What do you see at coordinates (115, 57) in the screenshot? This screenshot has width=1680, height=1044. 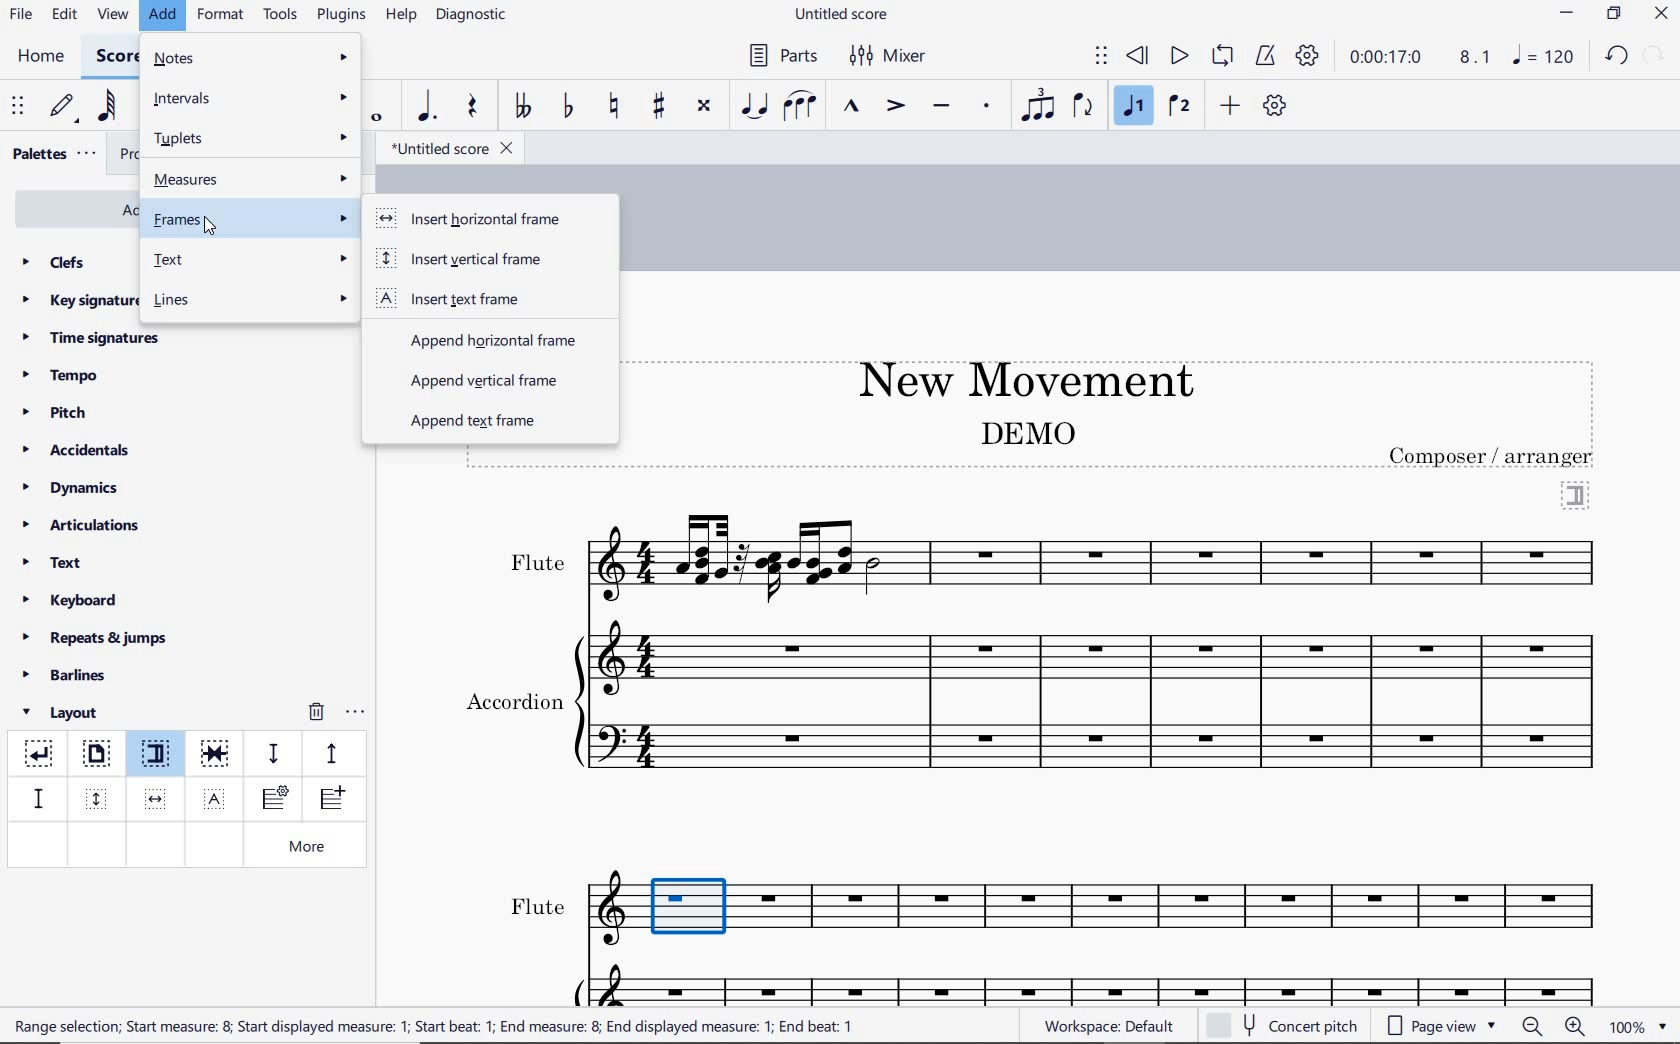 I see `score` at bounding box center [115, 57].